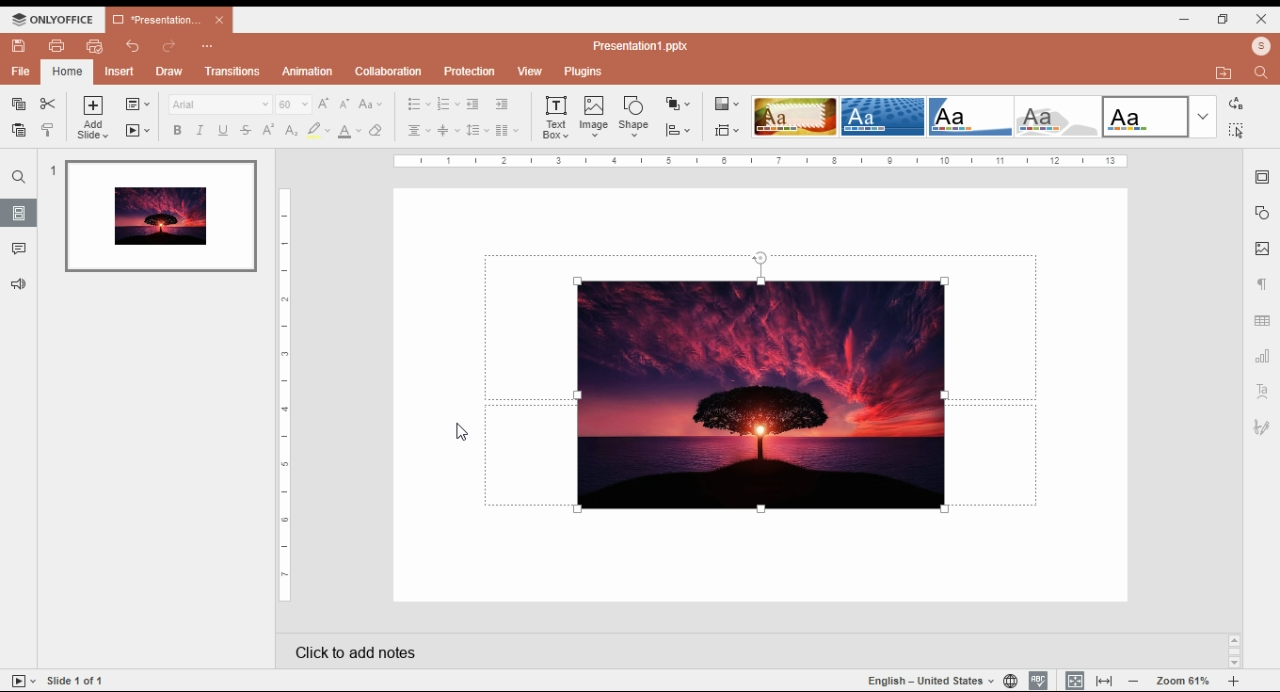 This screenshot has height=692, width=1280. Describe the element at coordinates (458, 431) in the screenshot. I see `mouse pointer` at that location.